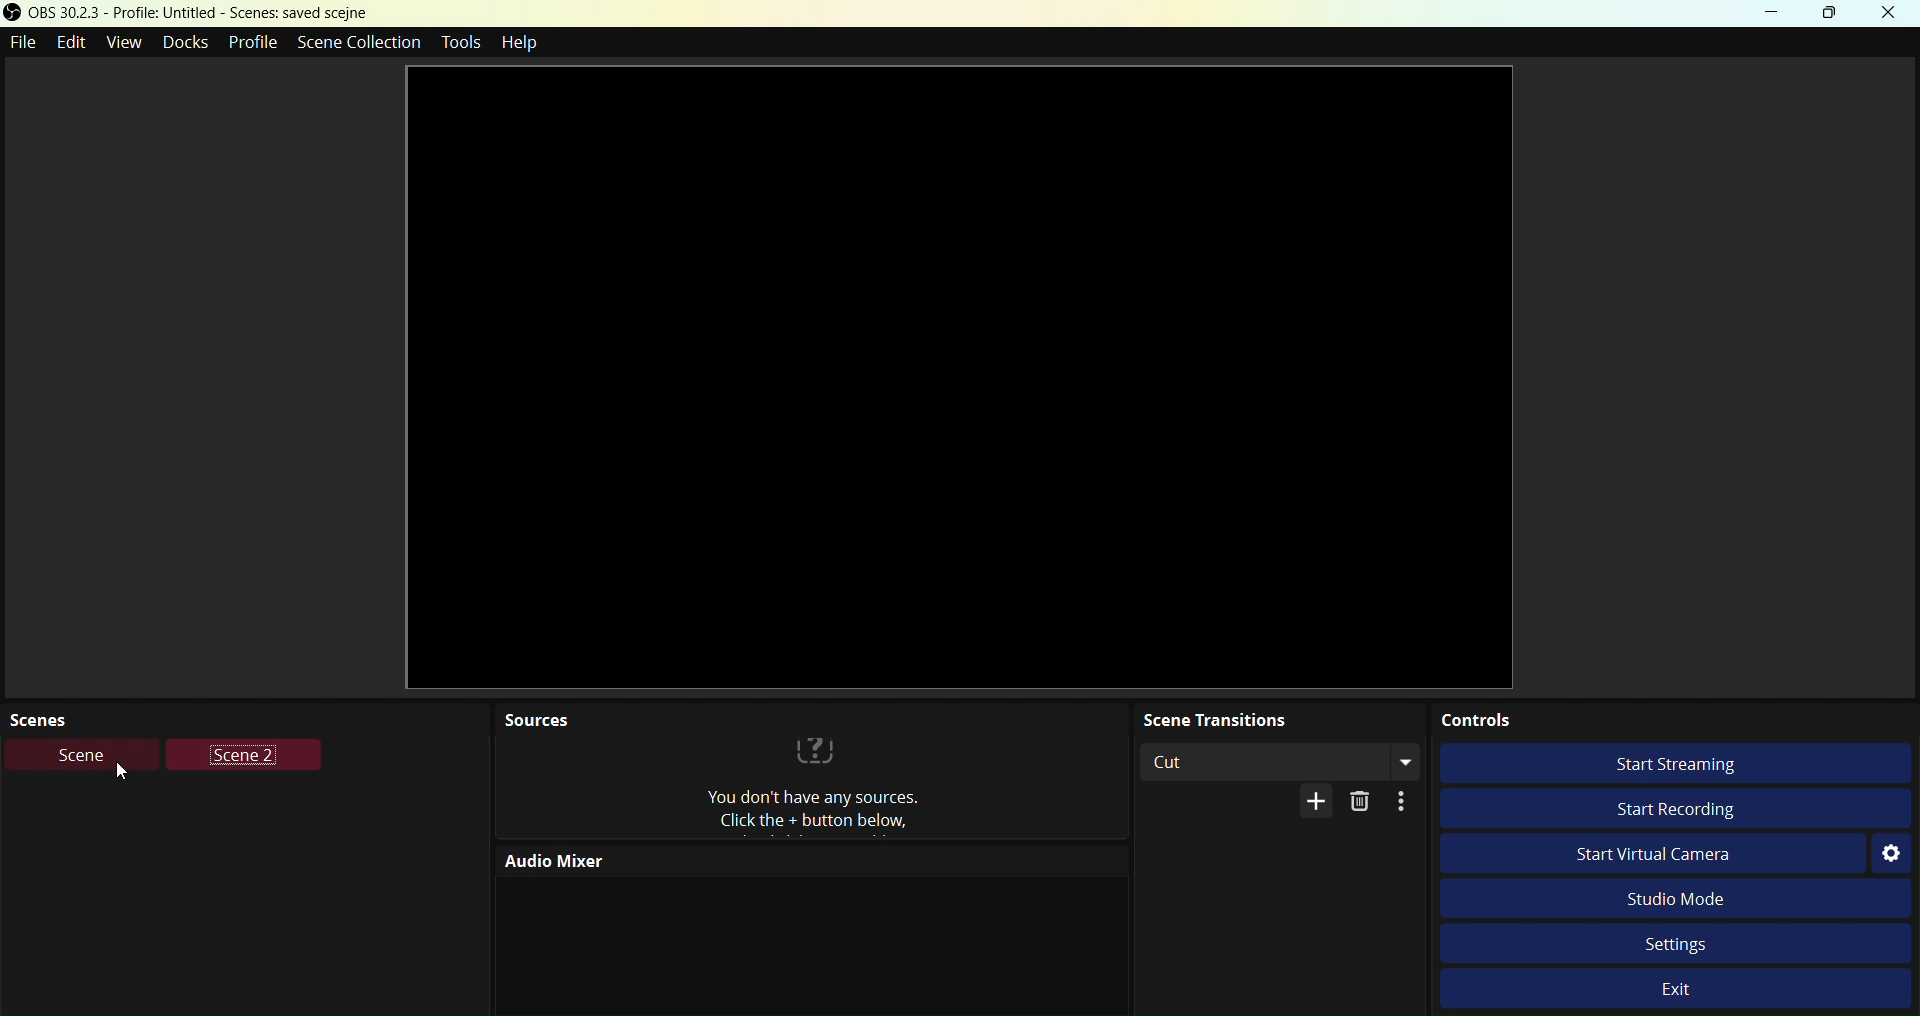  What do you see at coordinates (1891, 853) in the screenshot?
I see `Settings` at bounding box center [1891, 853].